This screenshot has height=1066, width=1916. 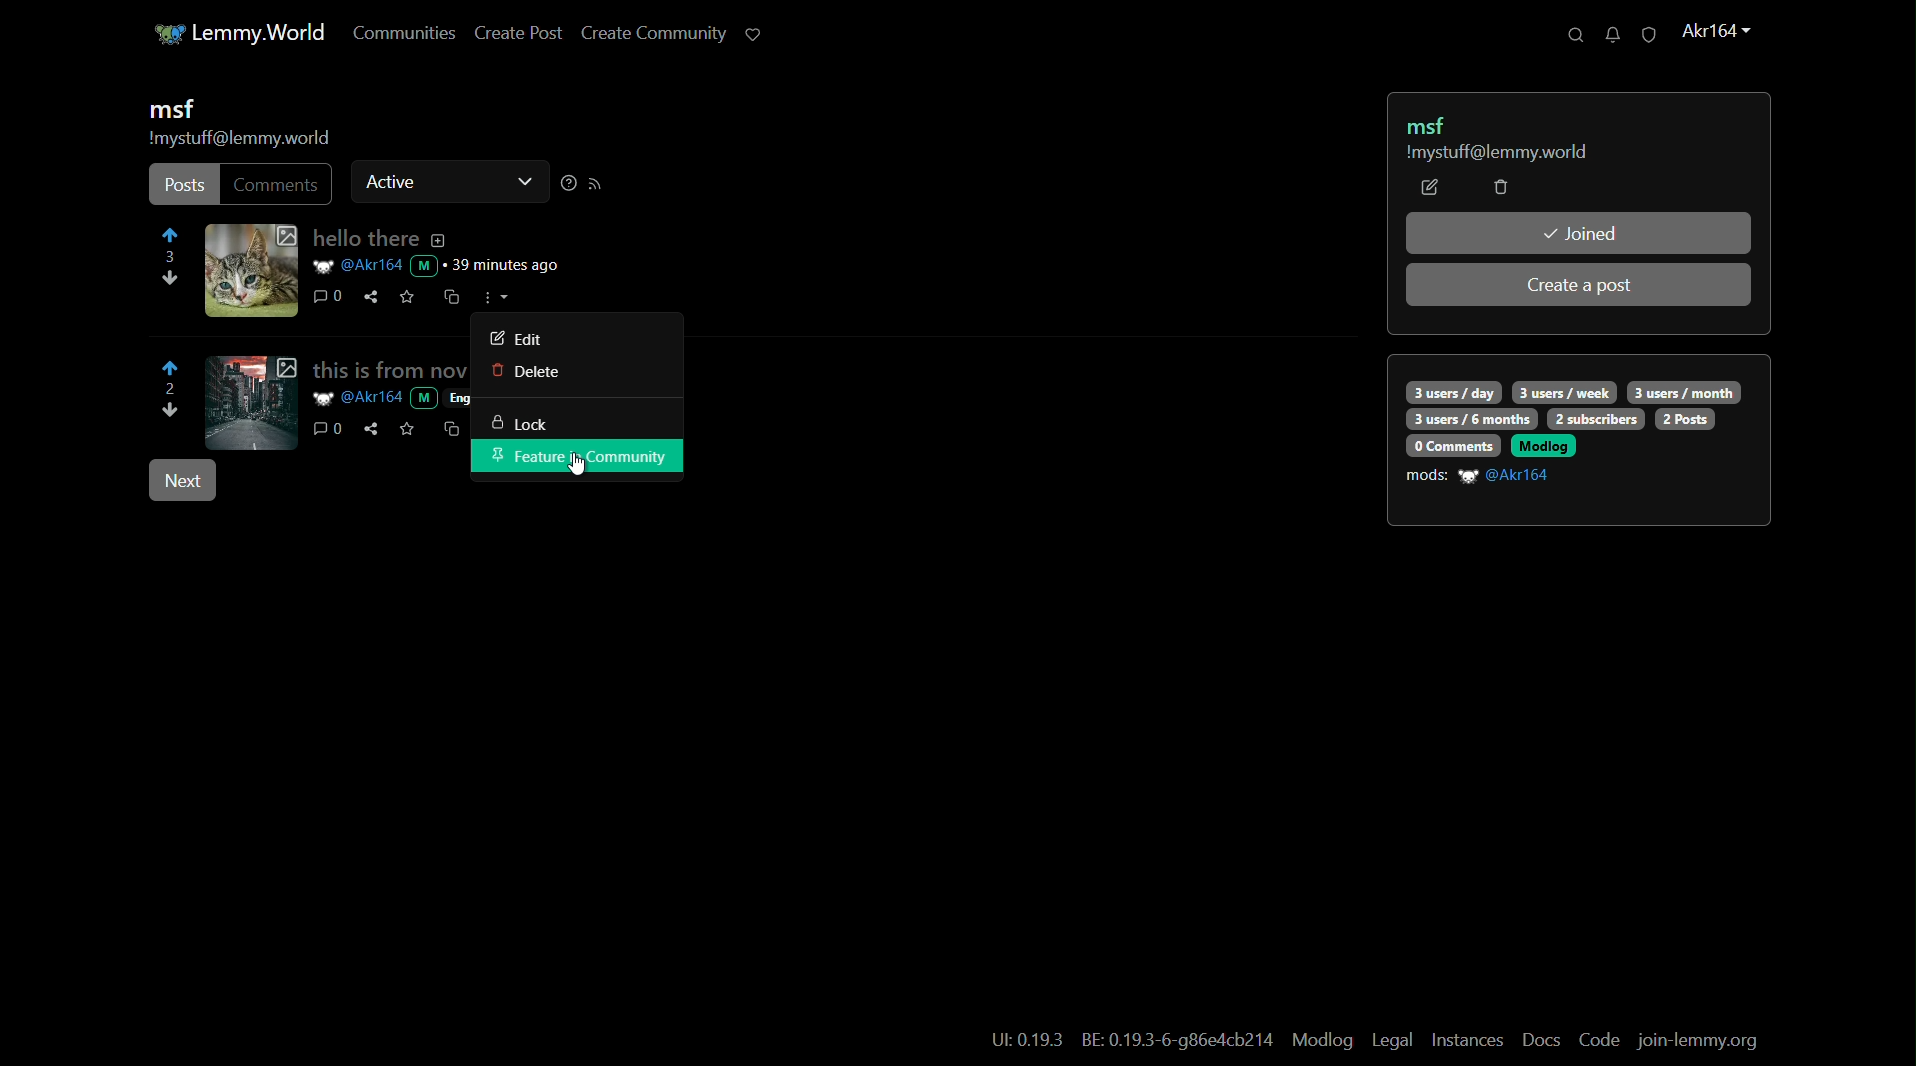 I want to click on sorting help, so click(x=566, y=184).